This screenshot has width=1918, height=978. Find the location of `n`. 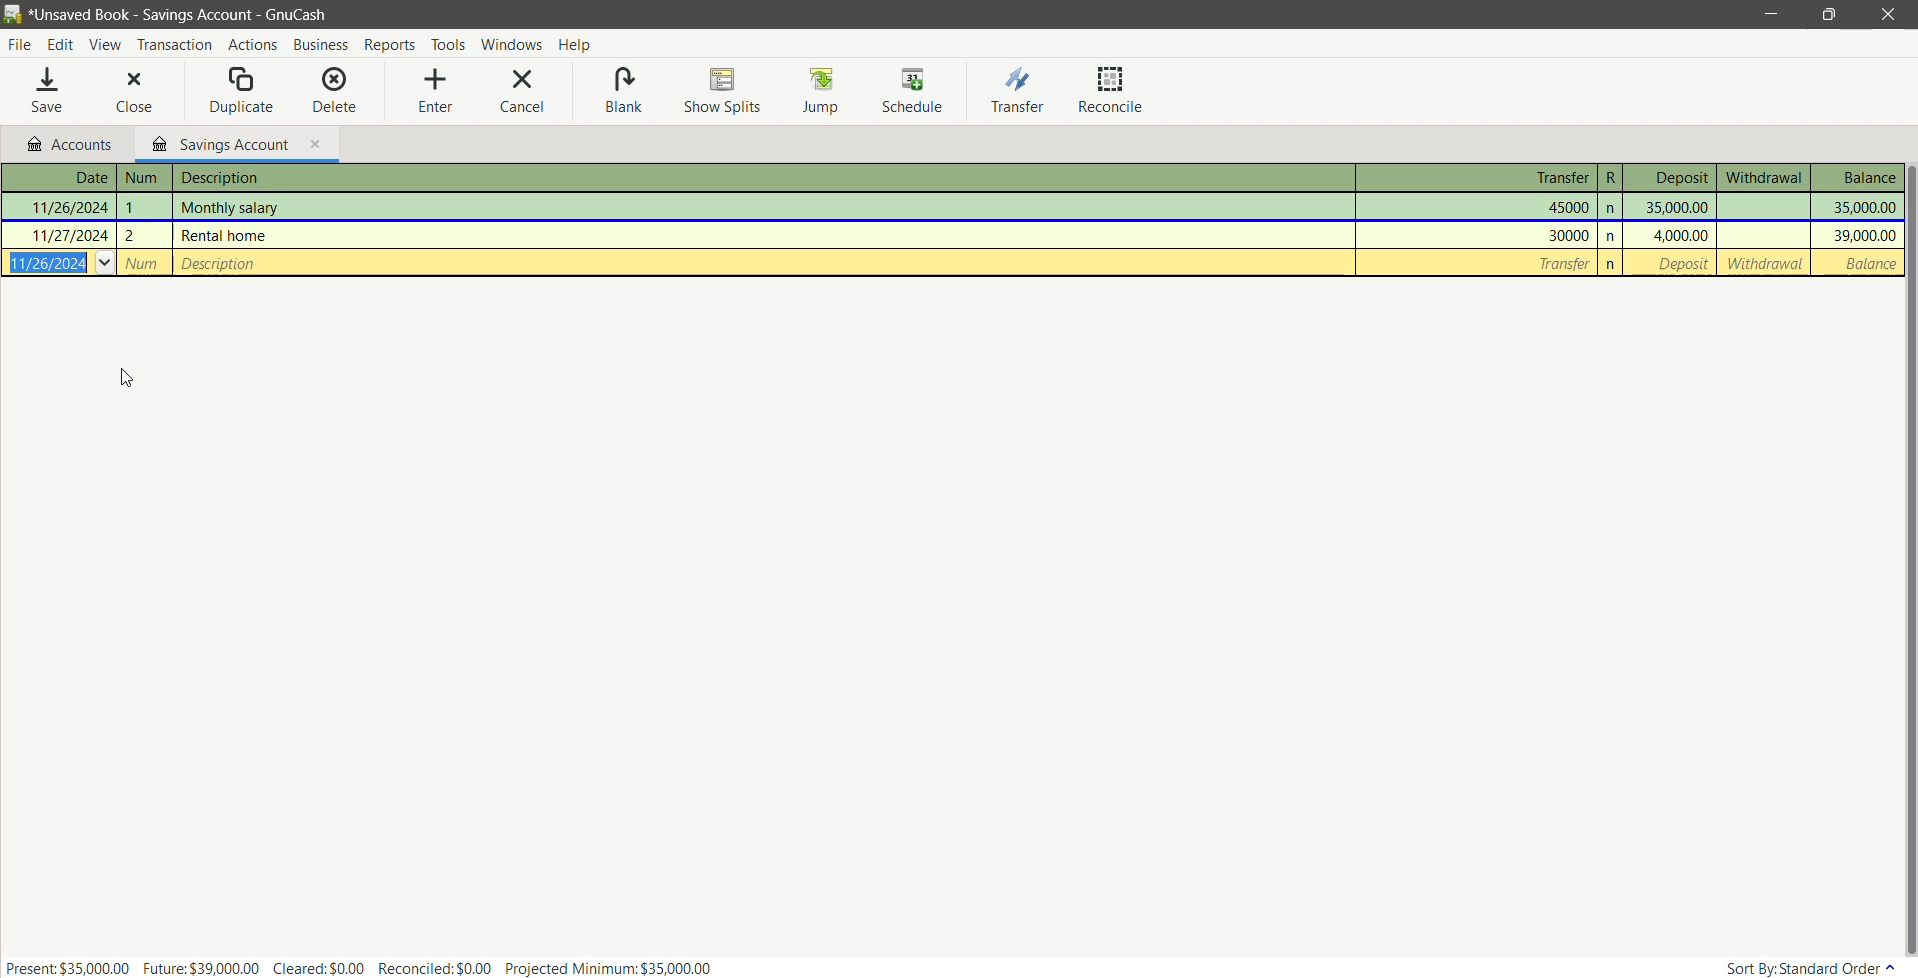

n is located at coordinates (1612, 207).